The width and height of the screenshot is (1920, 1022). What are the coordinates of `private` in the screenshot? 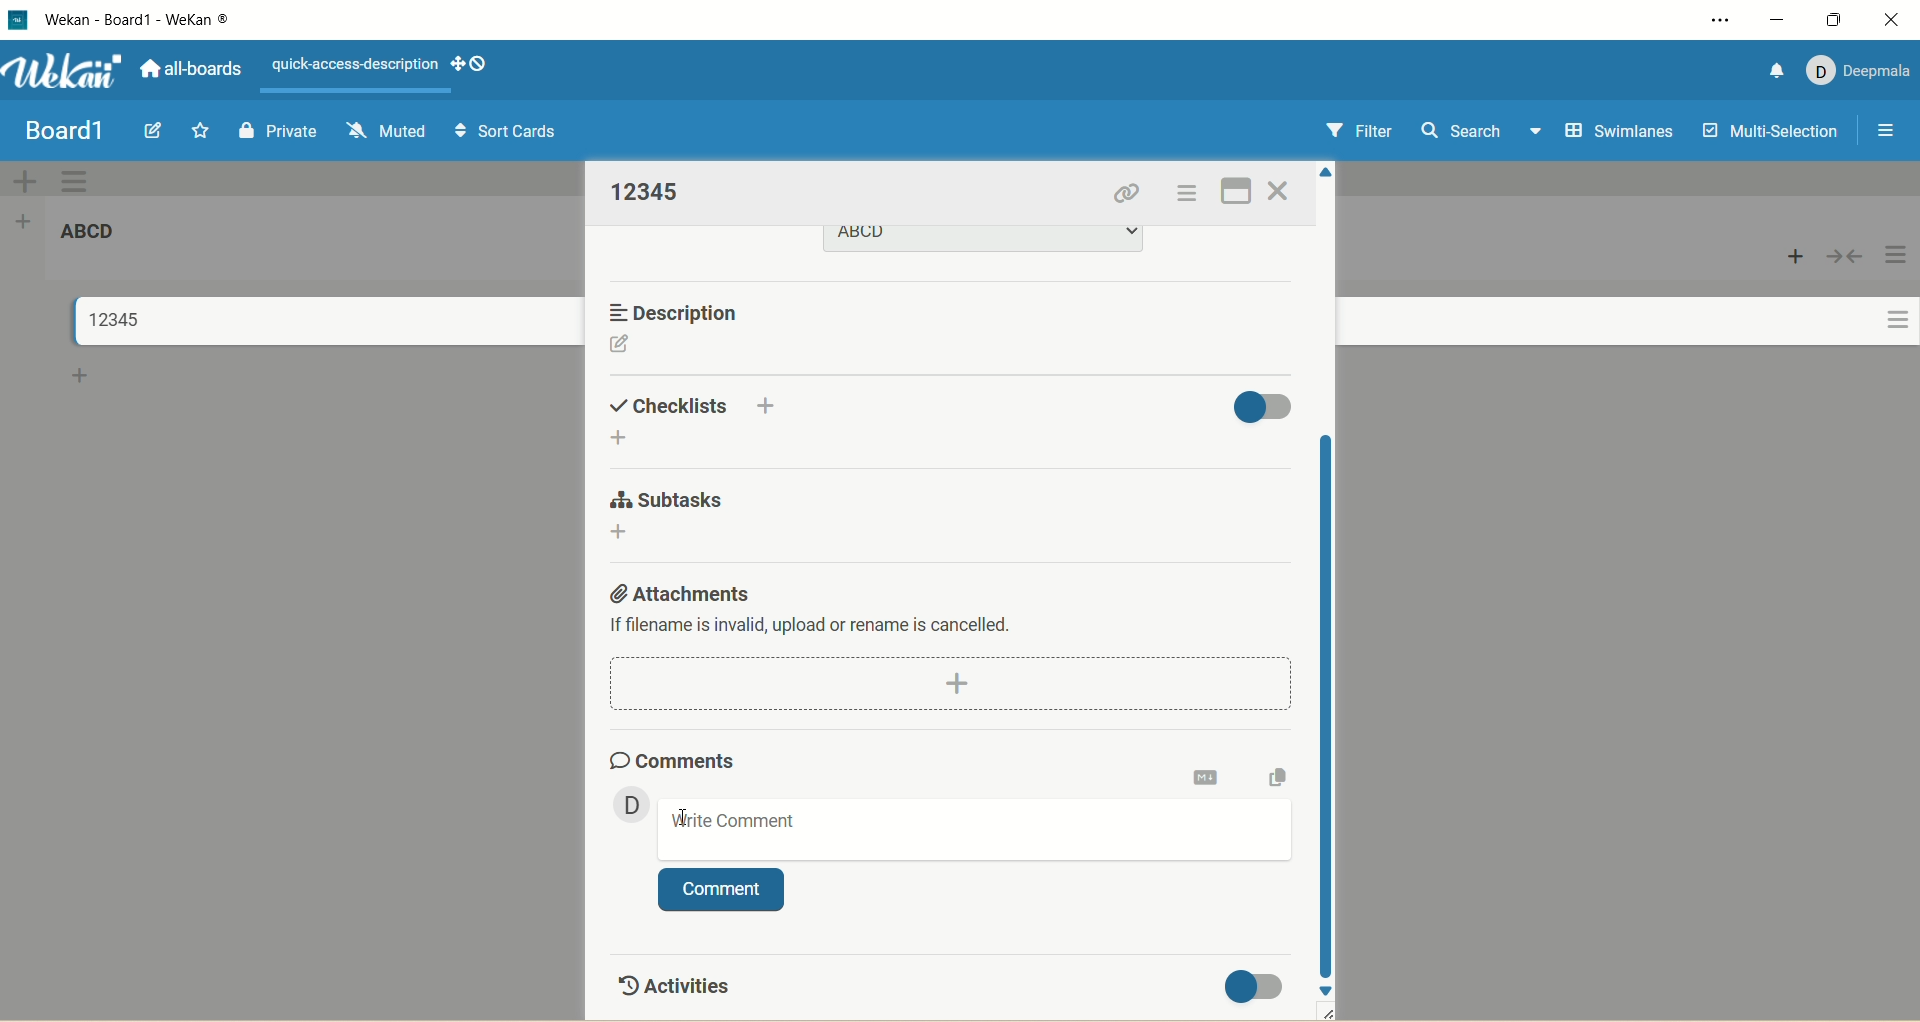 It's located at (279, 128).